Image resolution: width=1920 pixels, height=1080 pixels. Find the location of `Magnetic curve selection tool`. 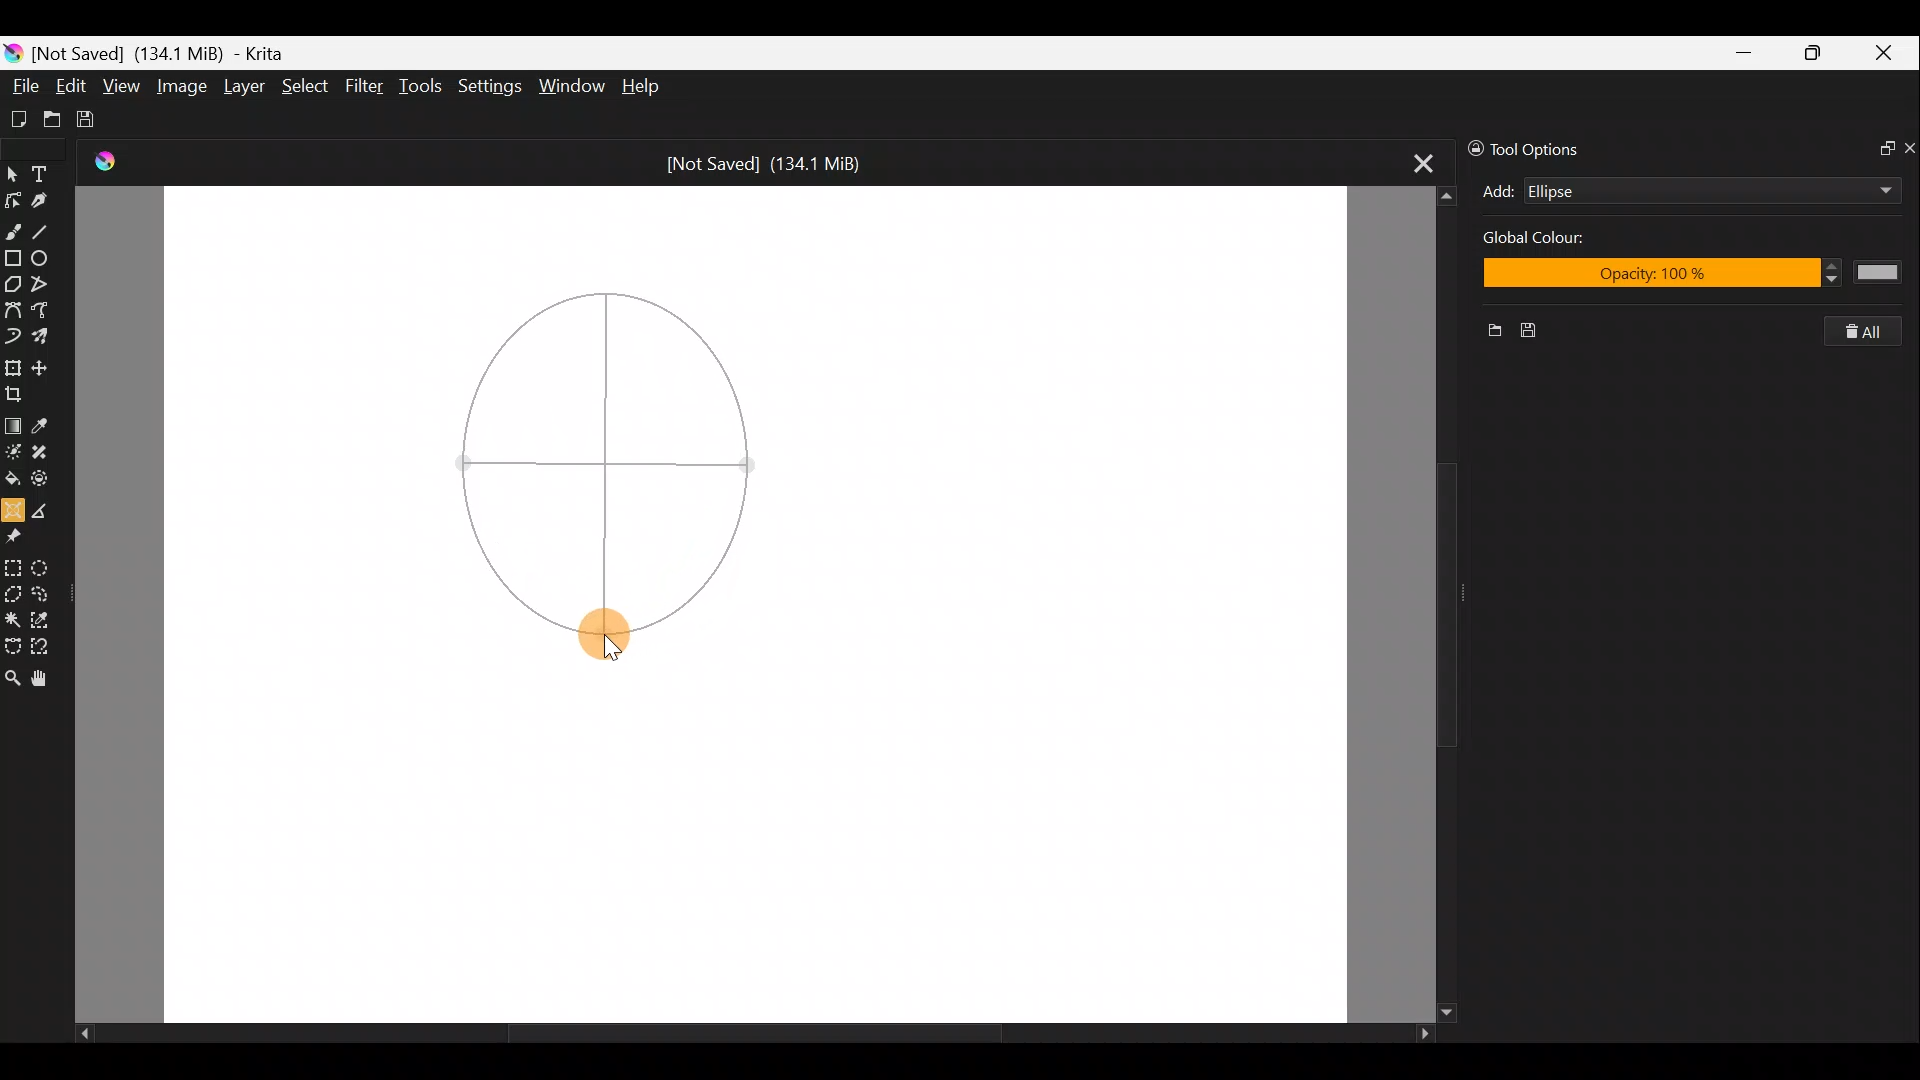

Magnetic curve selection tool is located at coordinates (48, 644).